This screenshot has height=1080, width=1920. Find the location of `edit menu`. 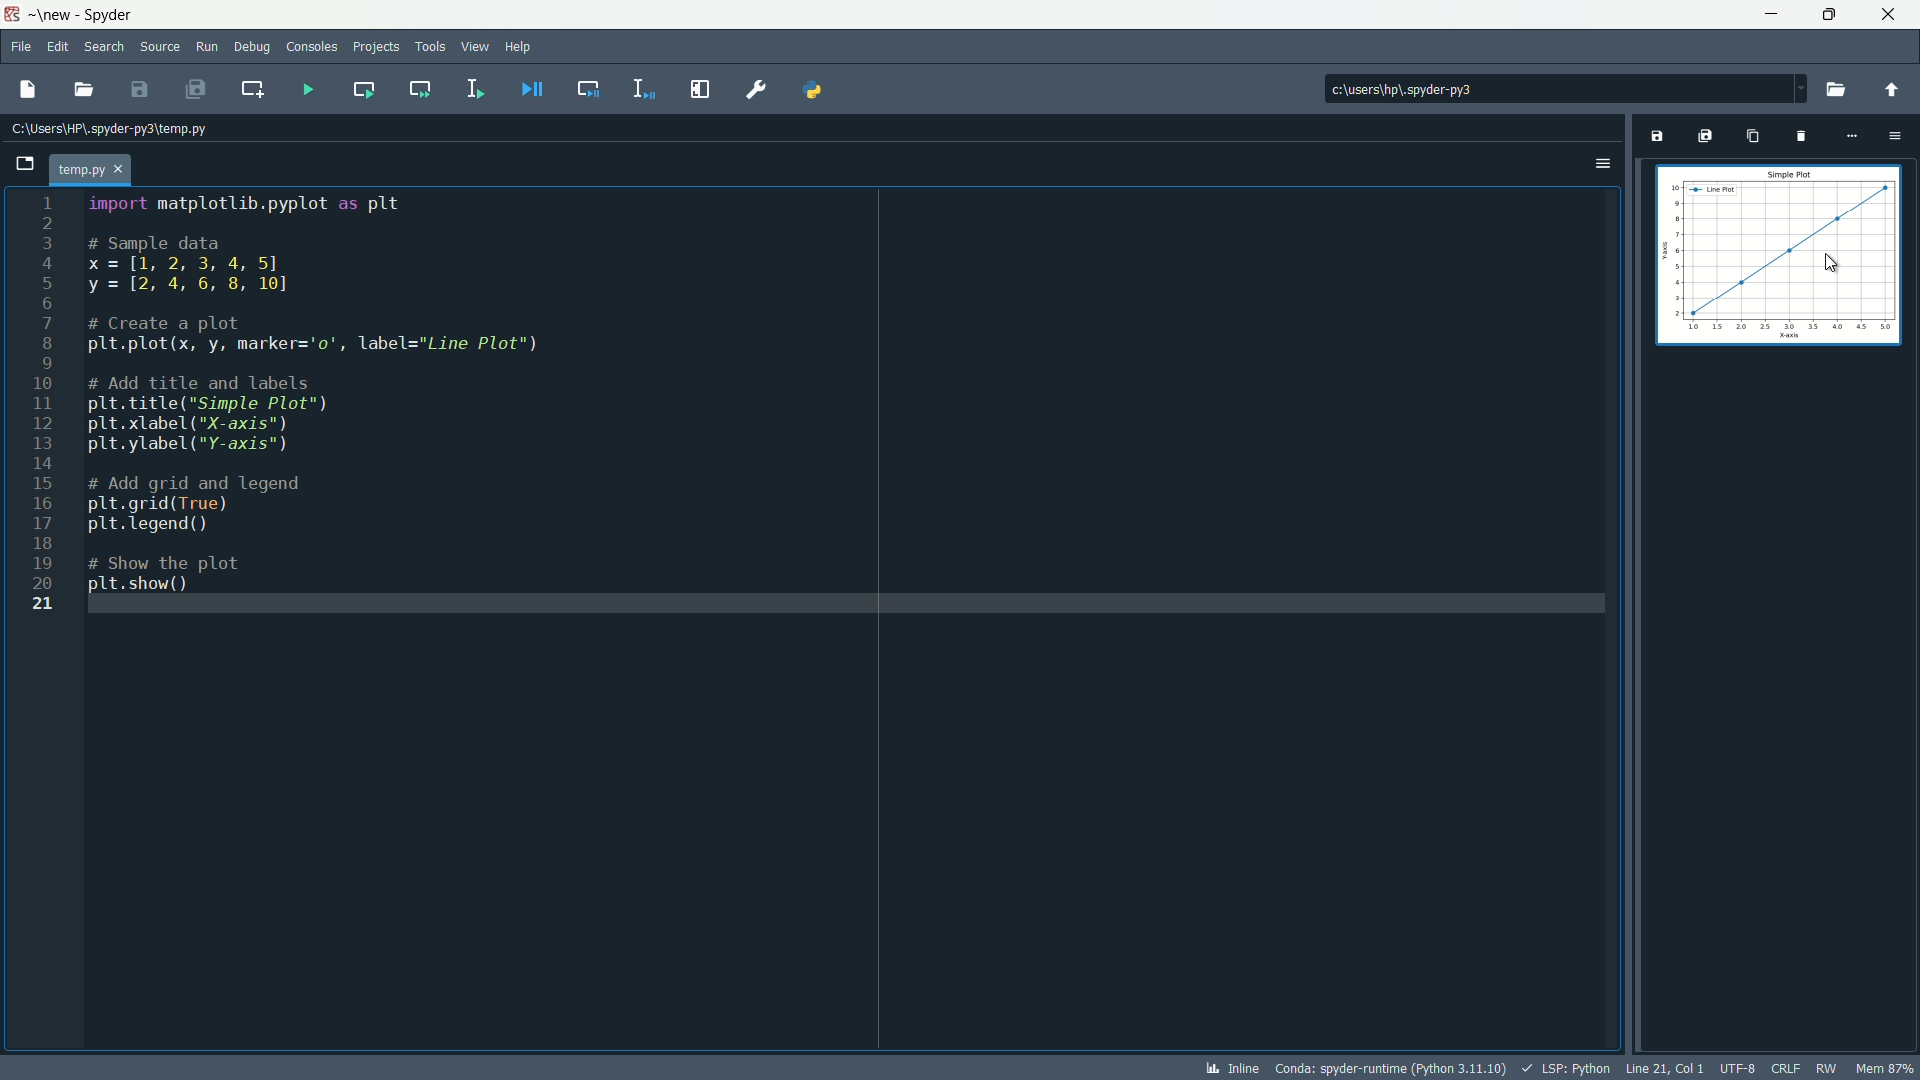

edit menu is located at coordinates (59, 47).